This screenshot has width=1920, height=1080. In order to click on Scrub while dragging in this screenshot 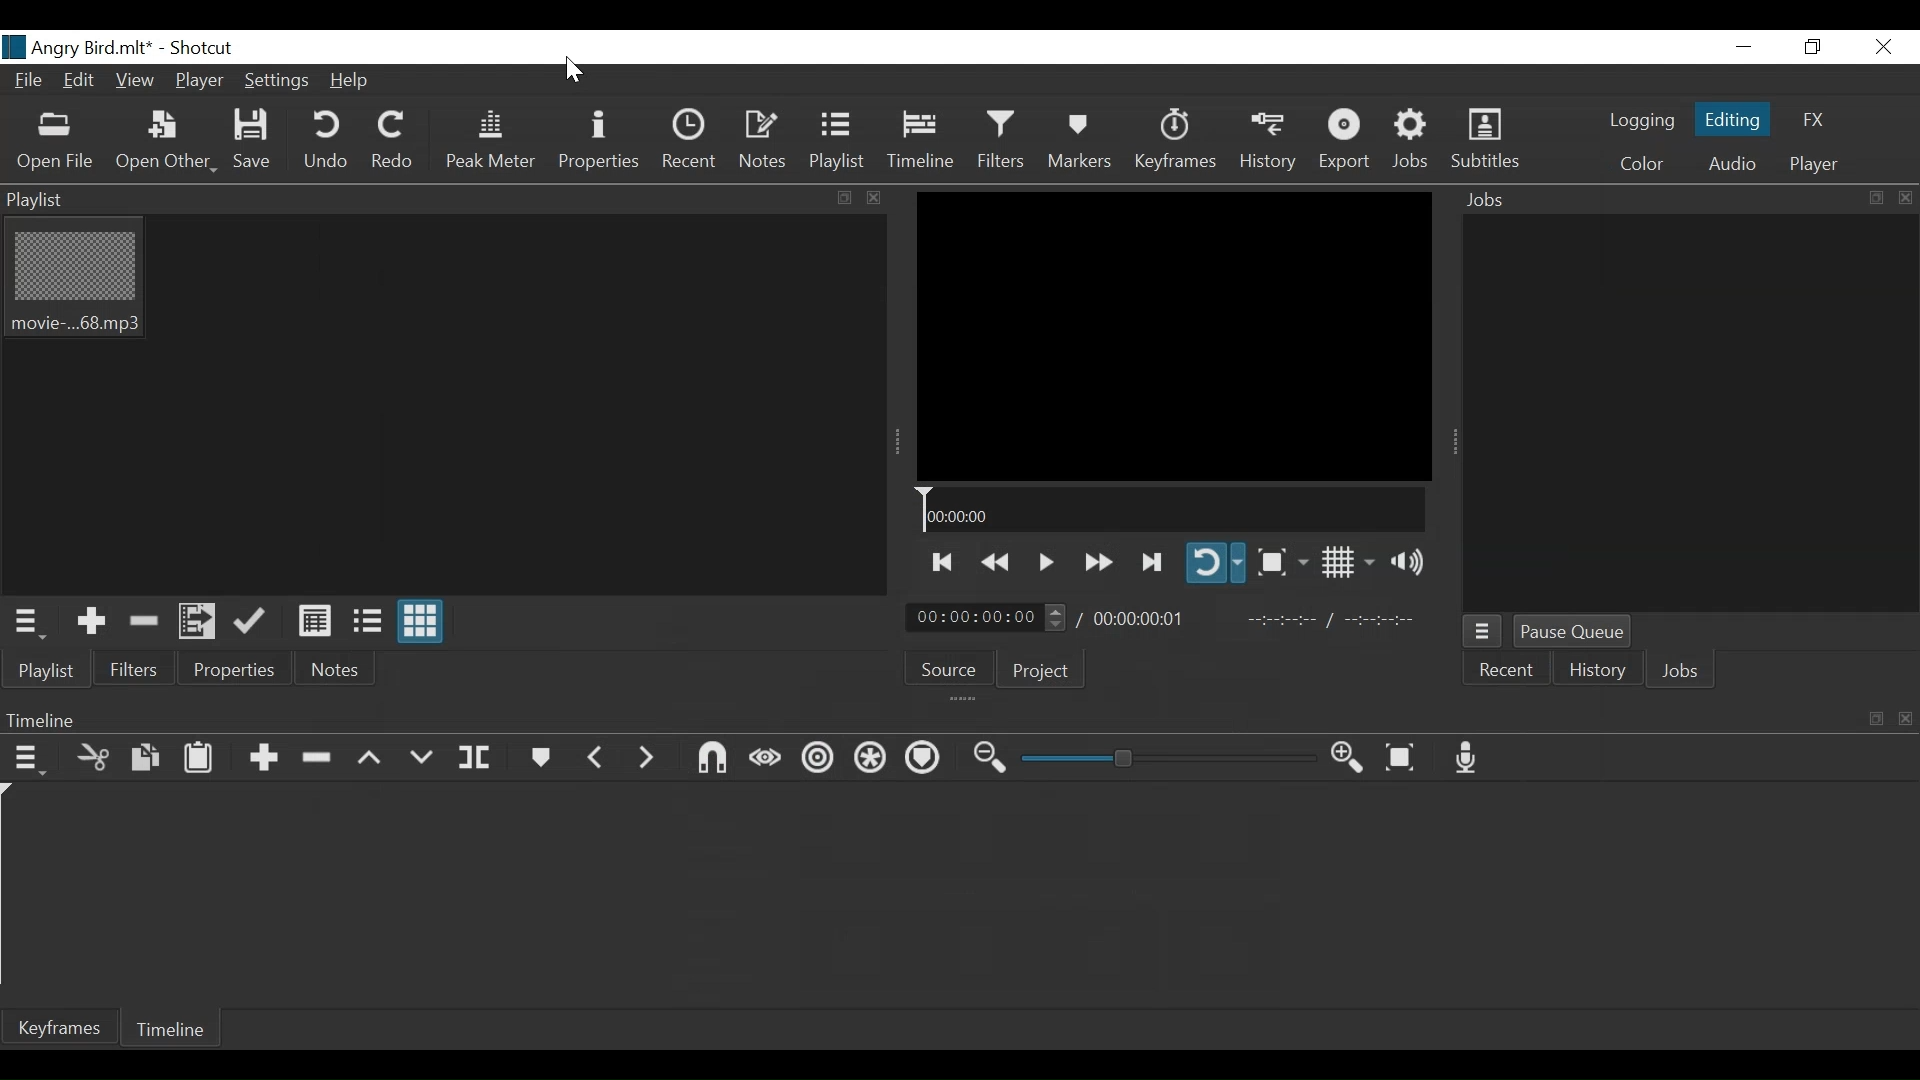, I will do `click(766, 758)`.